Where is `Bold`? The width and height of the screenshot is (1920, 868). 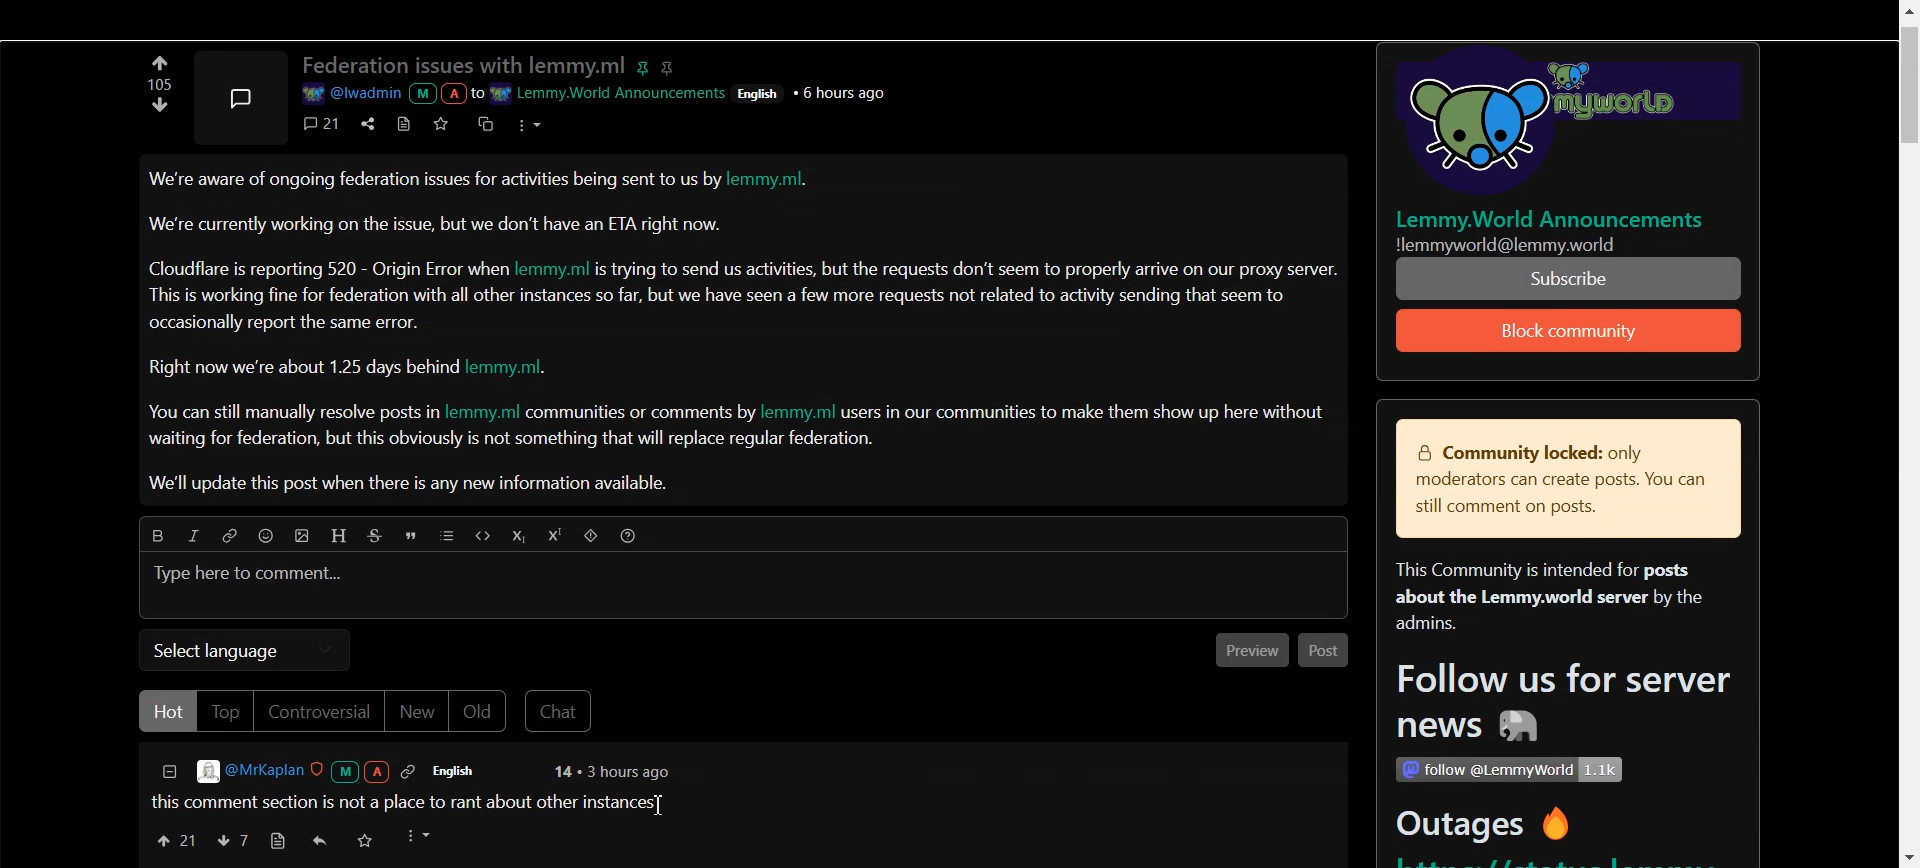 Bold is located at coordinates (152, 533).